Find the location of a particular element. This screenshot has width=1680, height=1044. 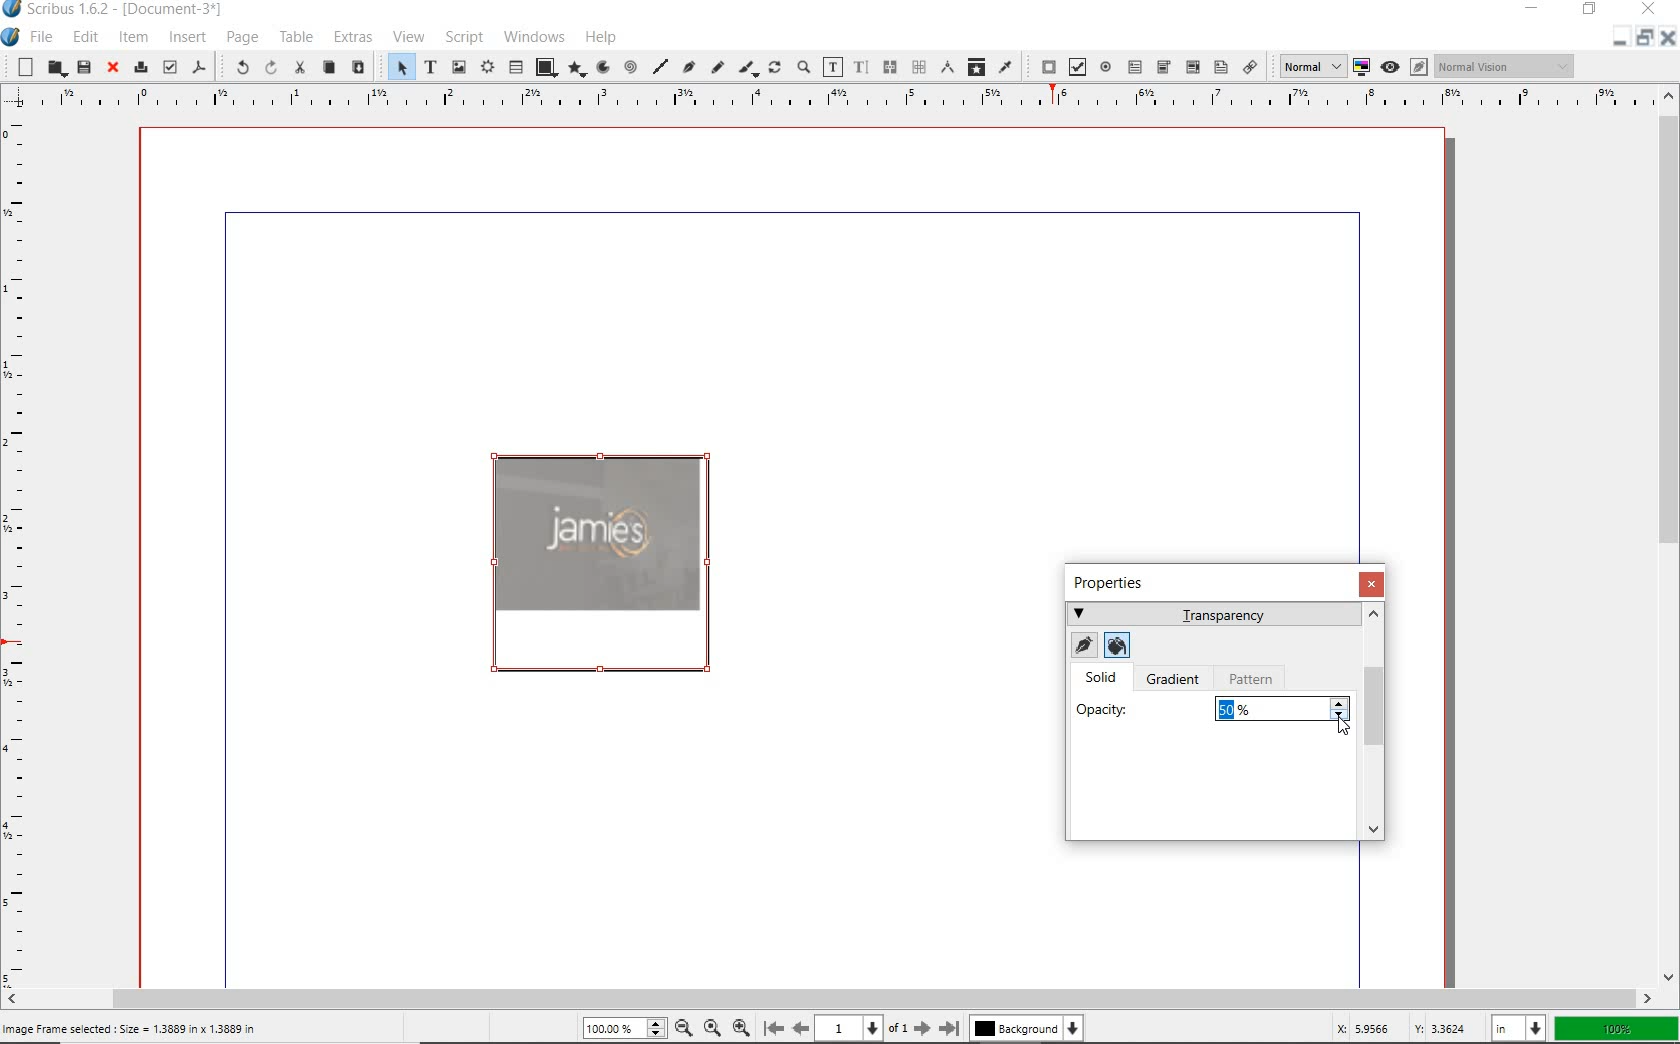

copy item properties is located at coordinates (975, 68).